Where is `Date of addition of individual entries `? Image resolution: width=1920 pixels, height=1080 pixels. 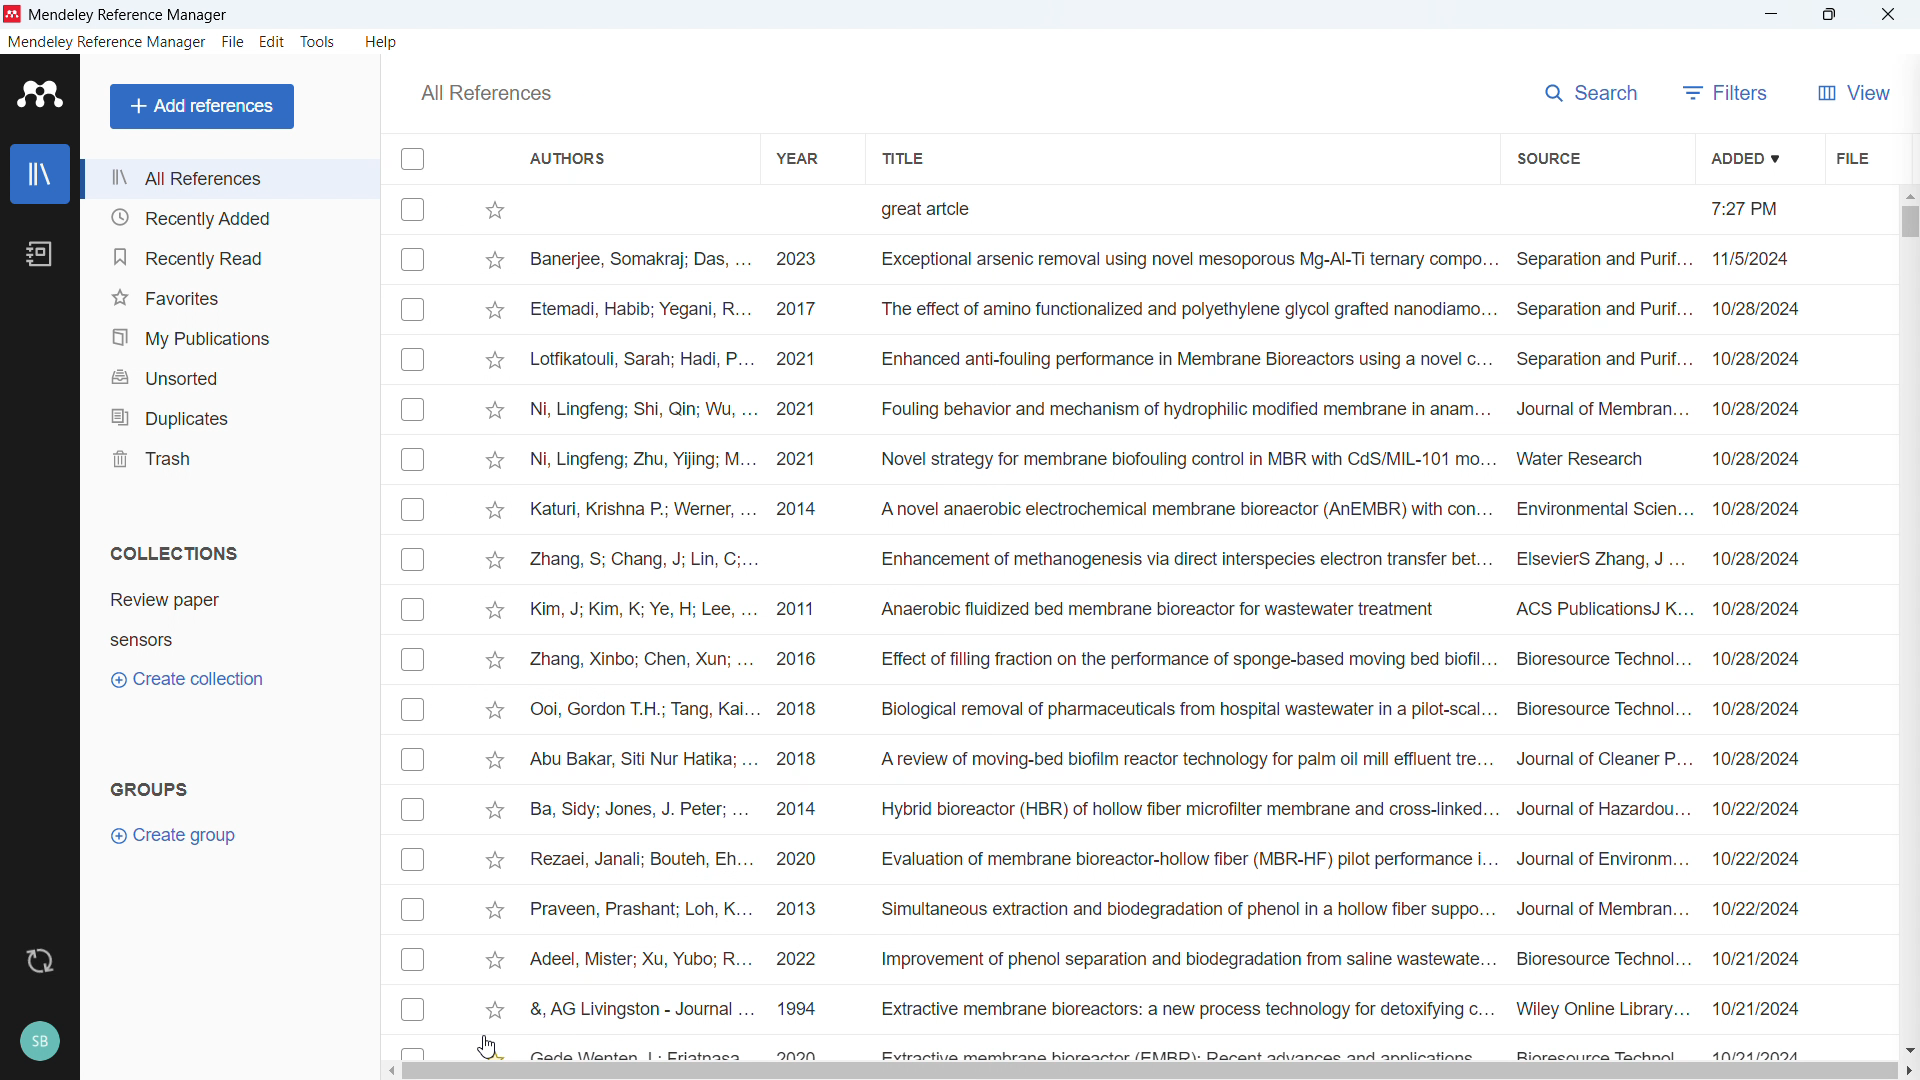
Date of addition of individual entries  is located at coordinates (1757, 650).